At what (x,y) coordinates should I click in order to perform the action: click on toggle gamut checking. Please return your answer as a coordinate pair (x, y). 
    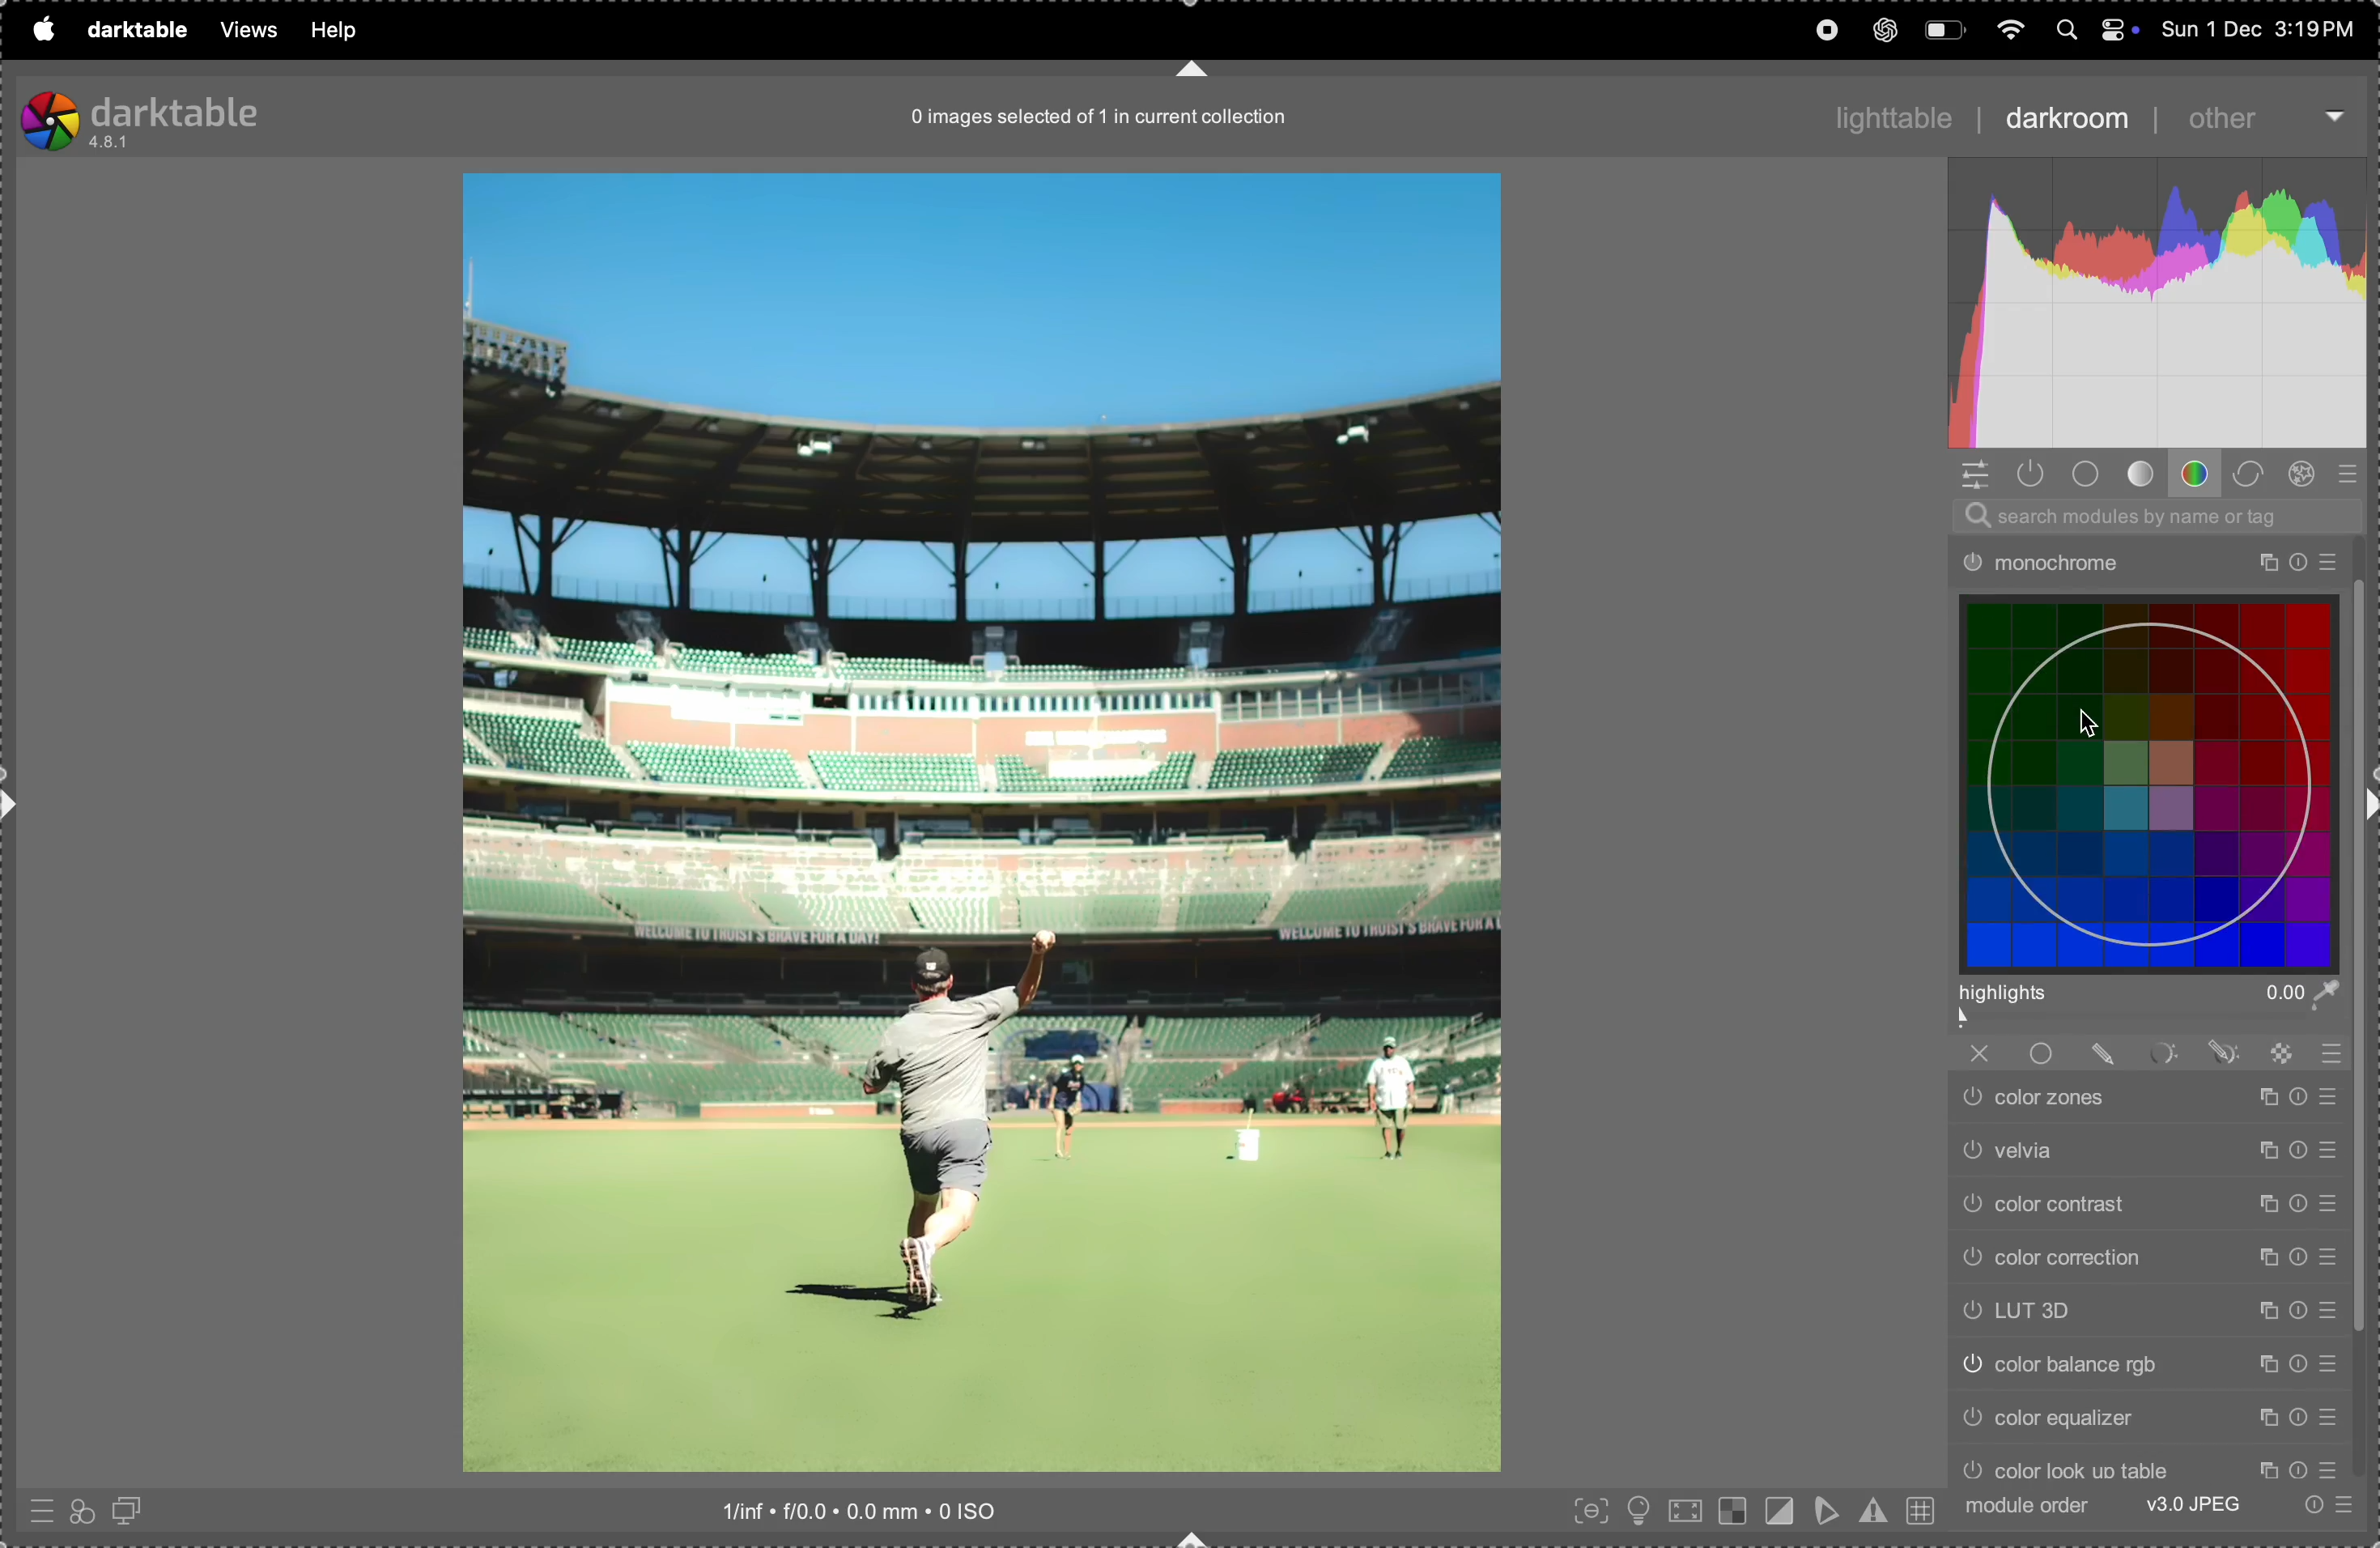
    Looking at the image, I should click on (1873, 1510).